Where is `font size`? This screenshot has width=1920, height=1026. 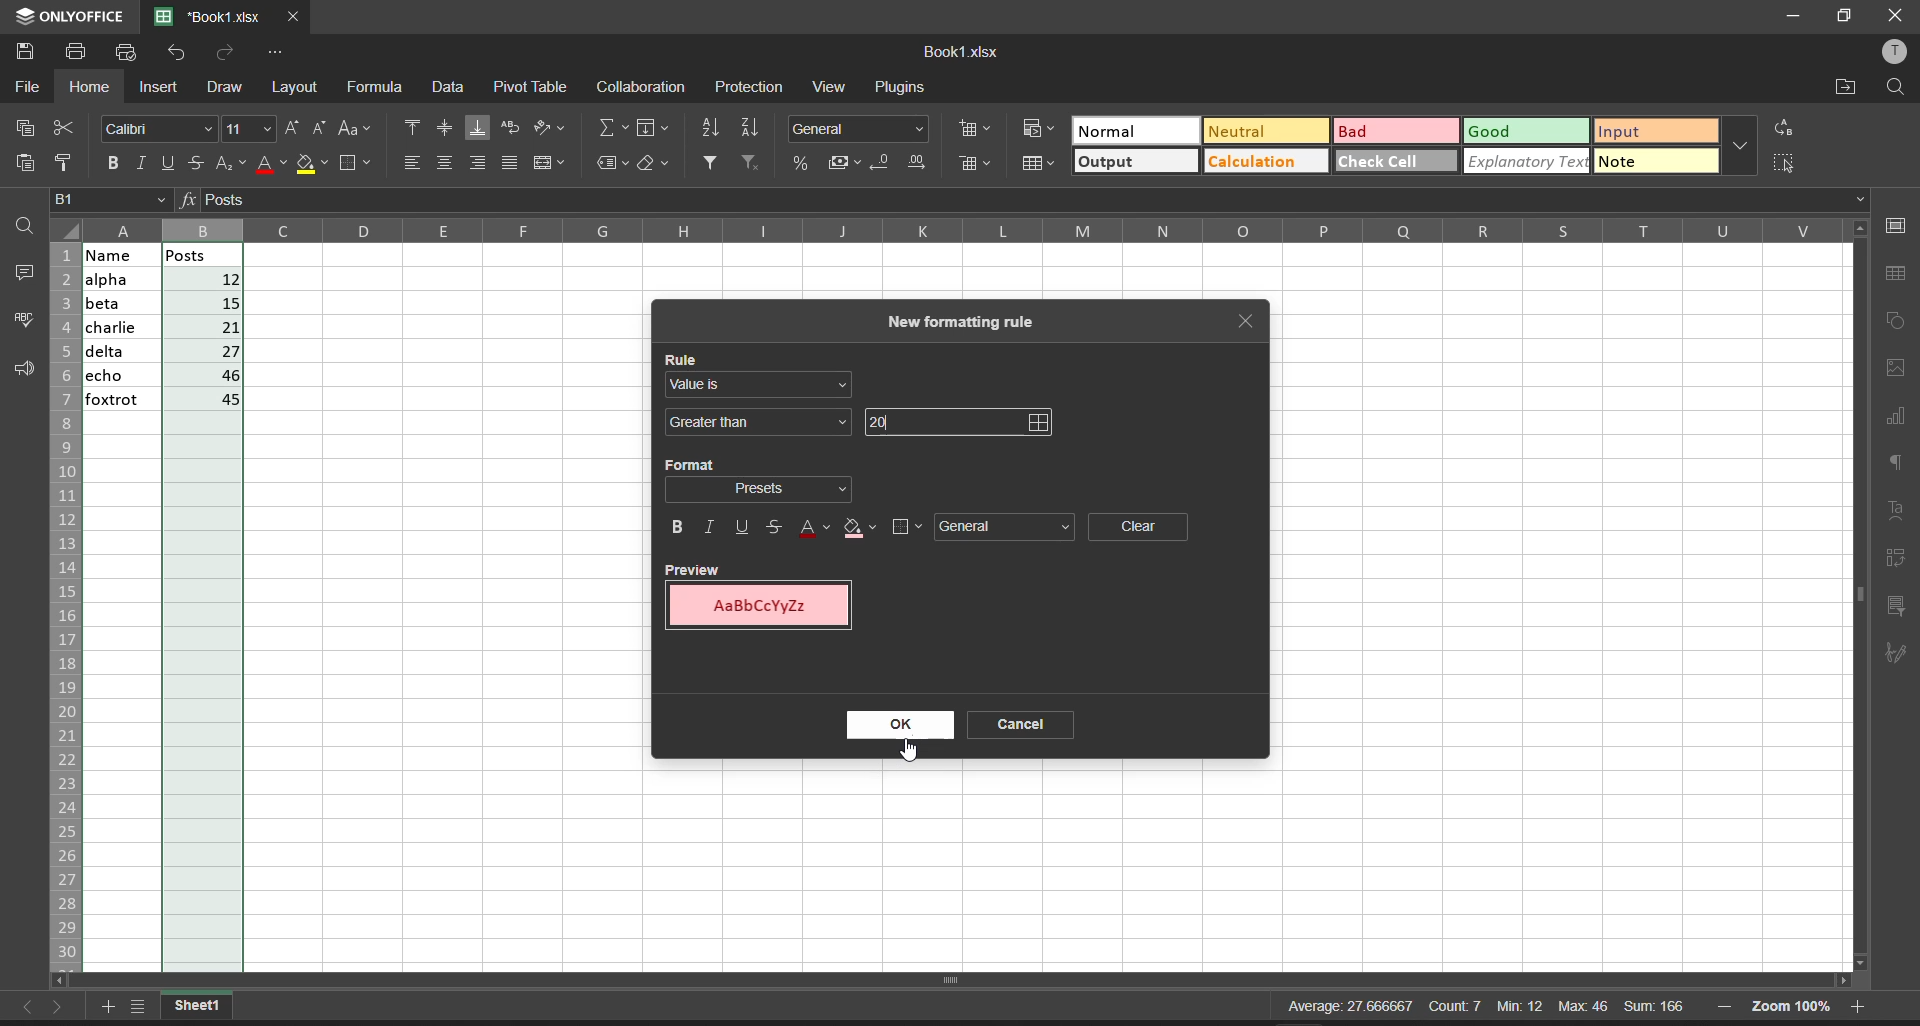 font size is located at coordinates (247, 128).